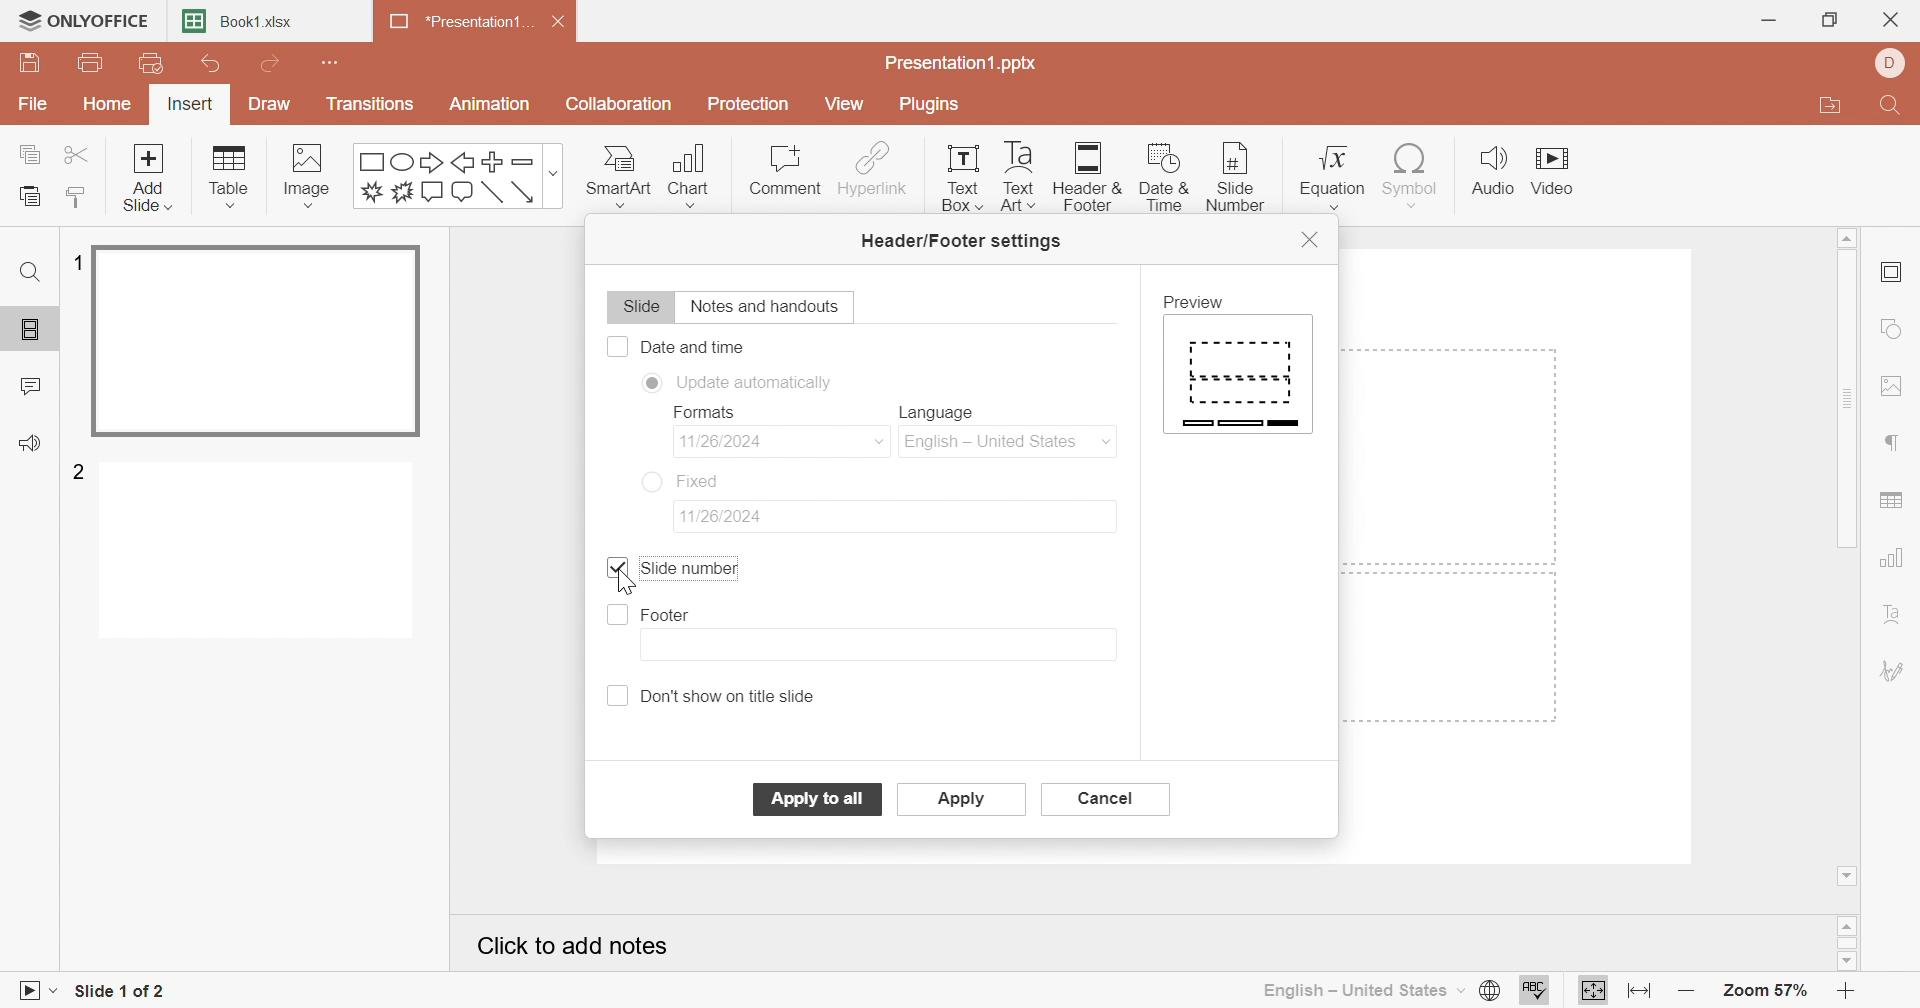 The width and height of the screenshot is (1920, 1008). Describe the element at coordinates (1853, 400) in the screenshot. I see `Scroll Bar` at that location.